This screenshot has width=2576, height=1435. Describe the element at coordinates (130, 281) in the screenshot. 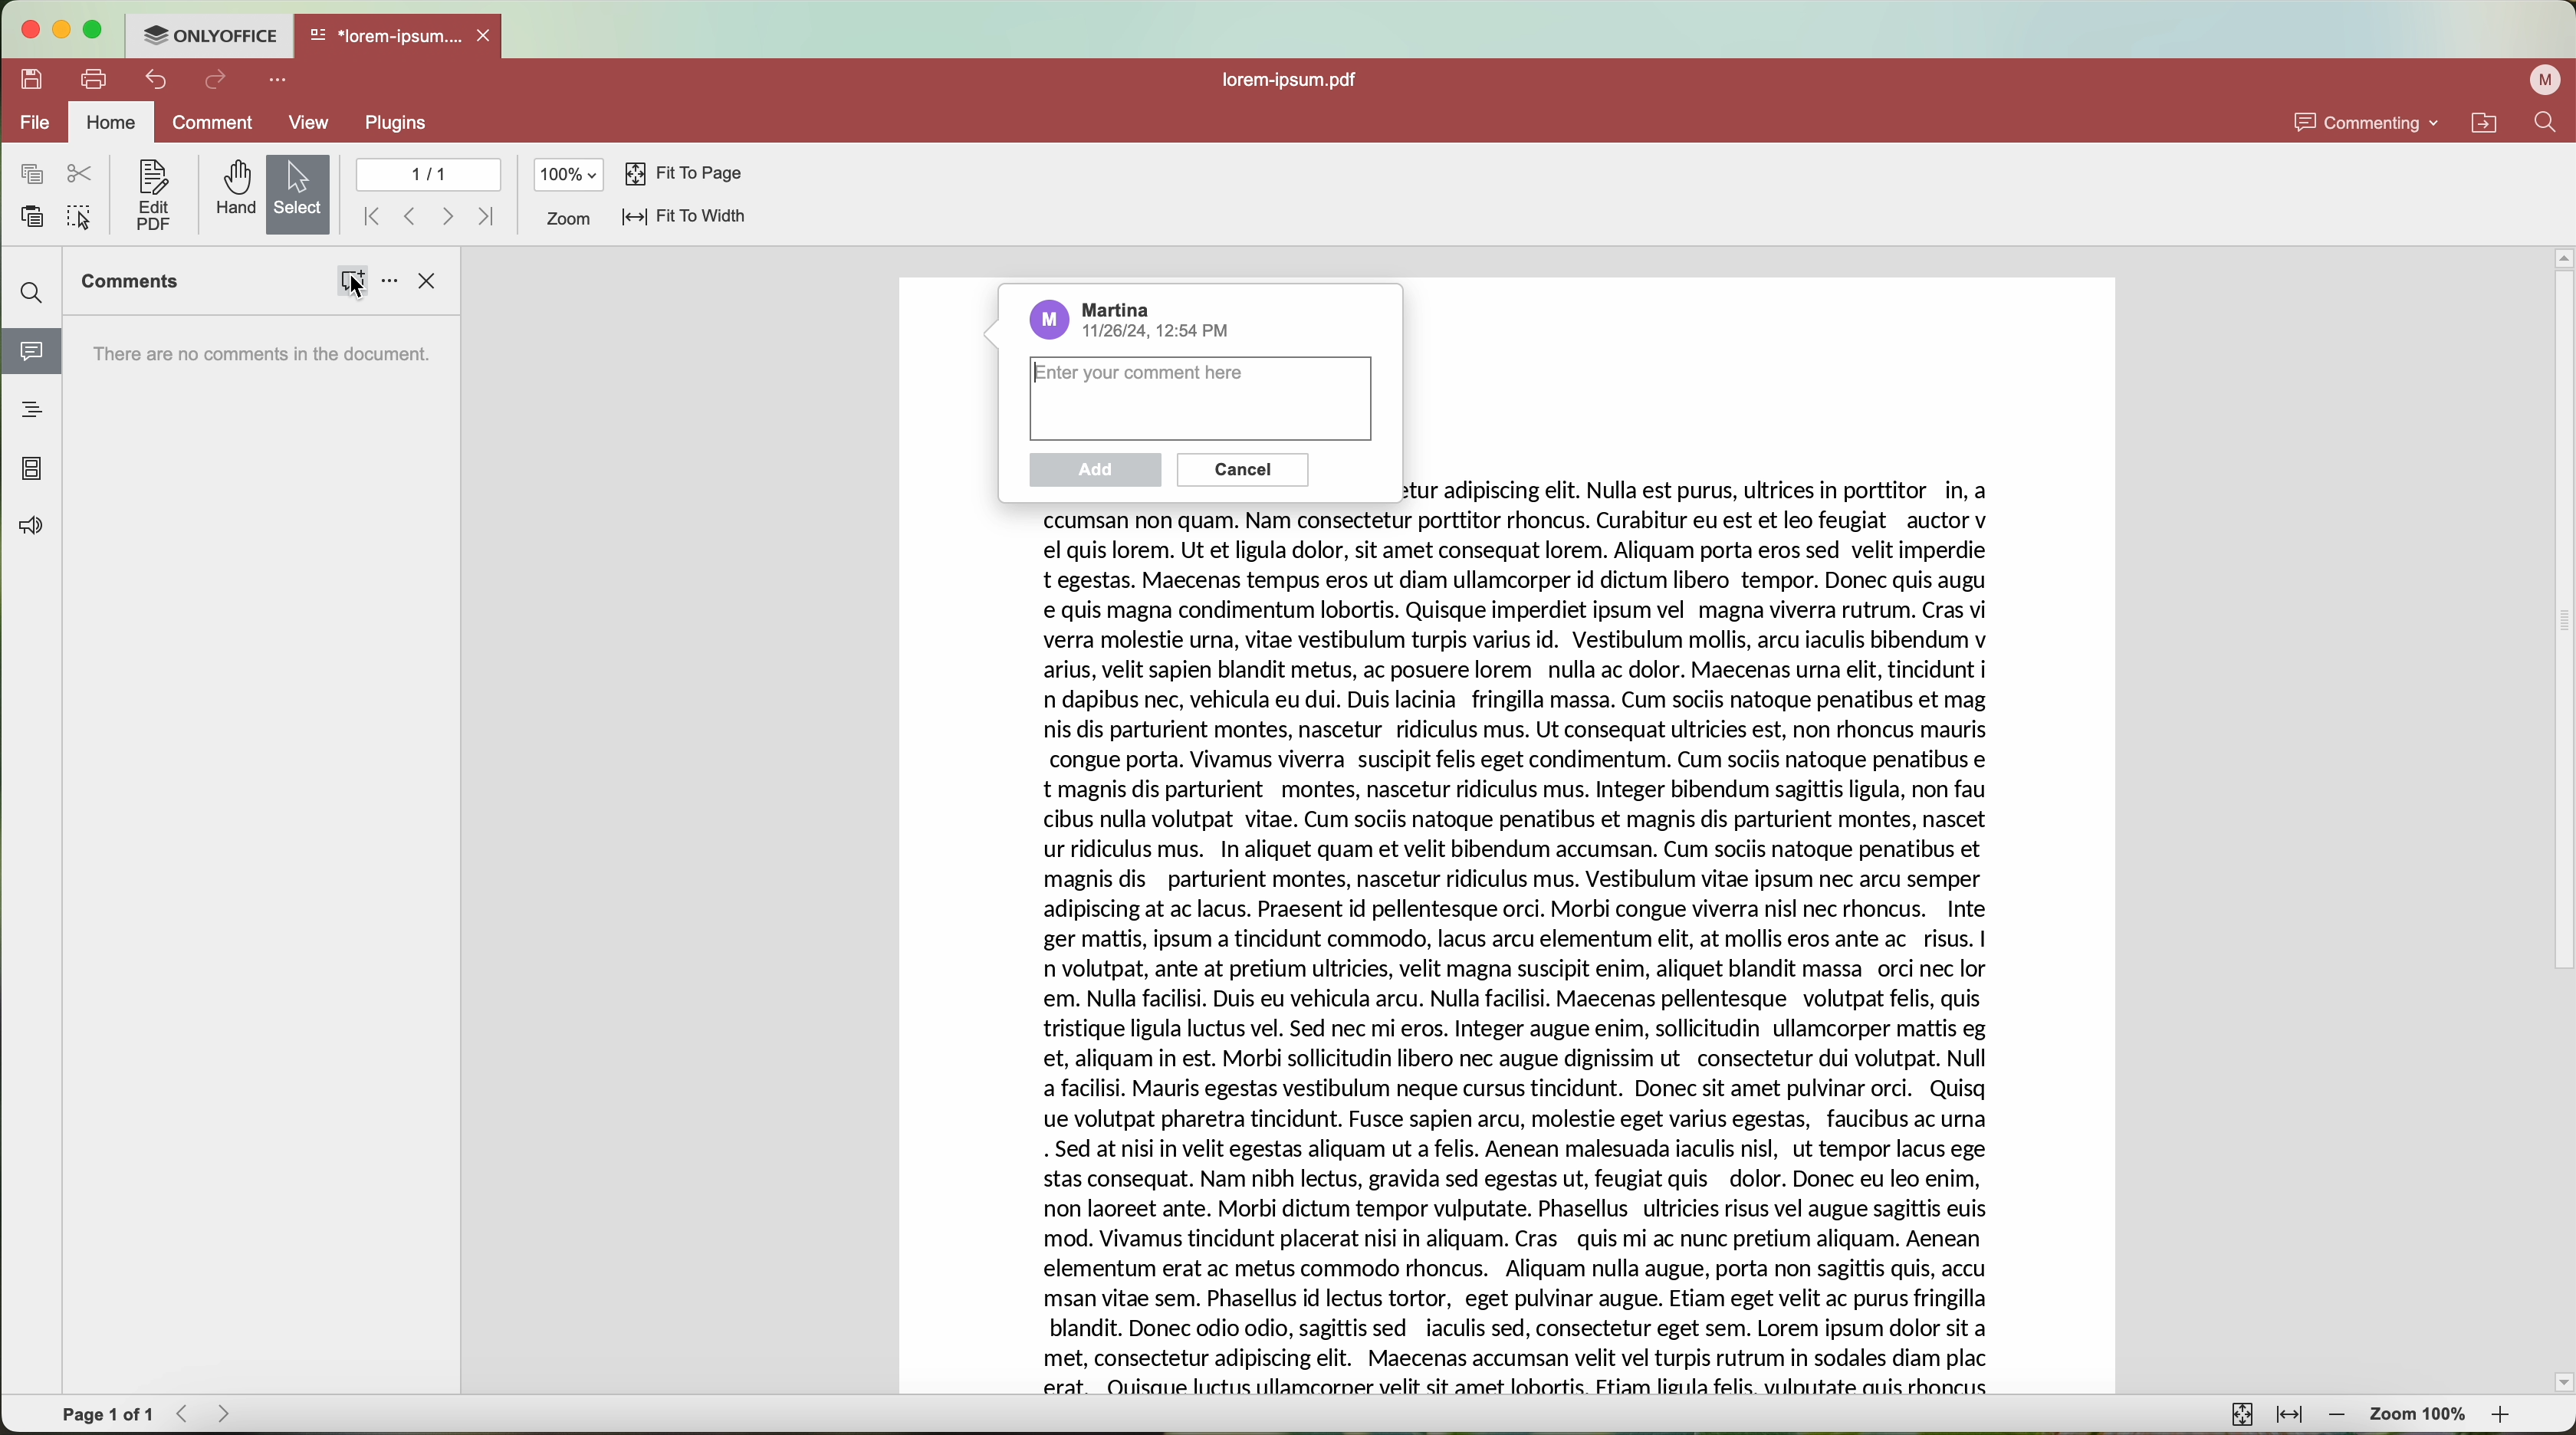

I see `comments` at that location.